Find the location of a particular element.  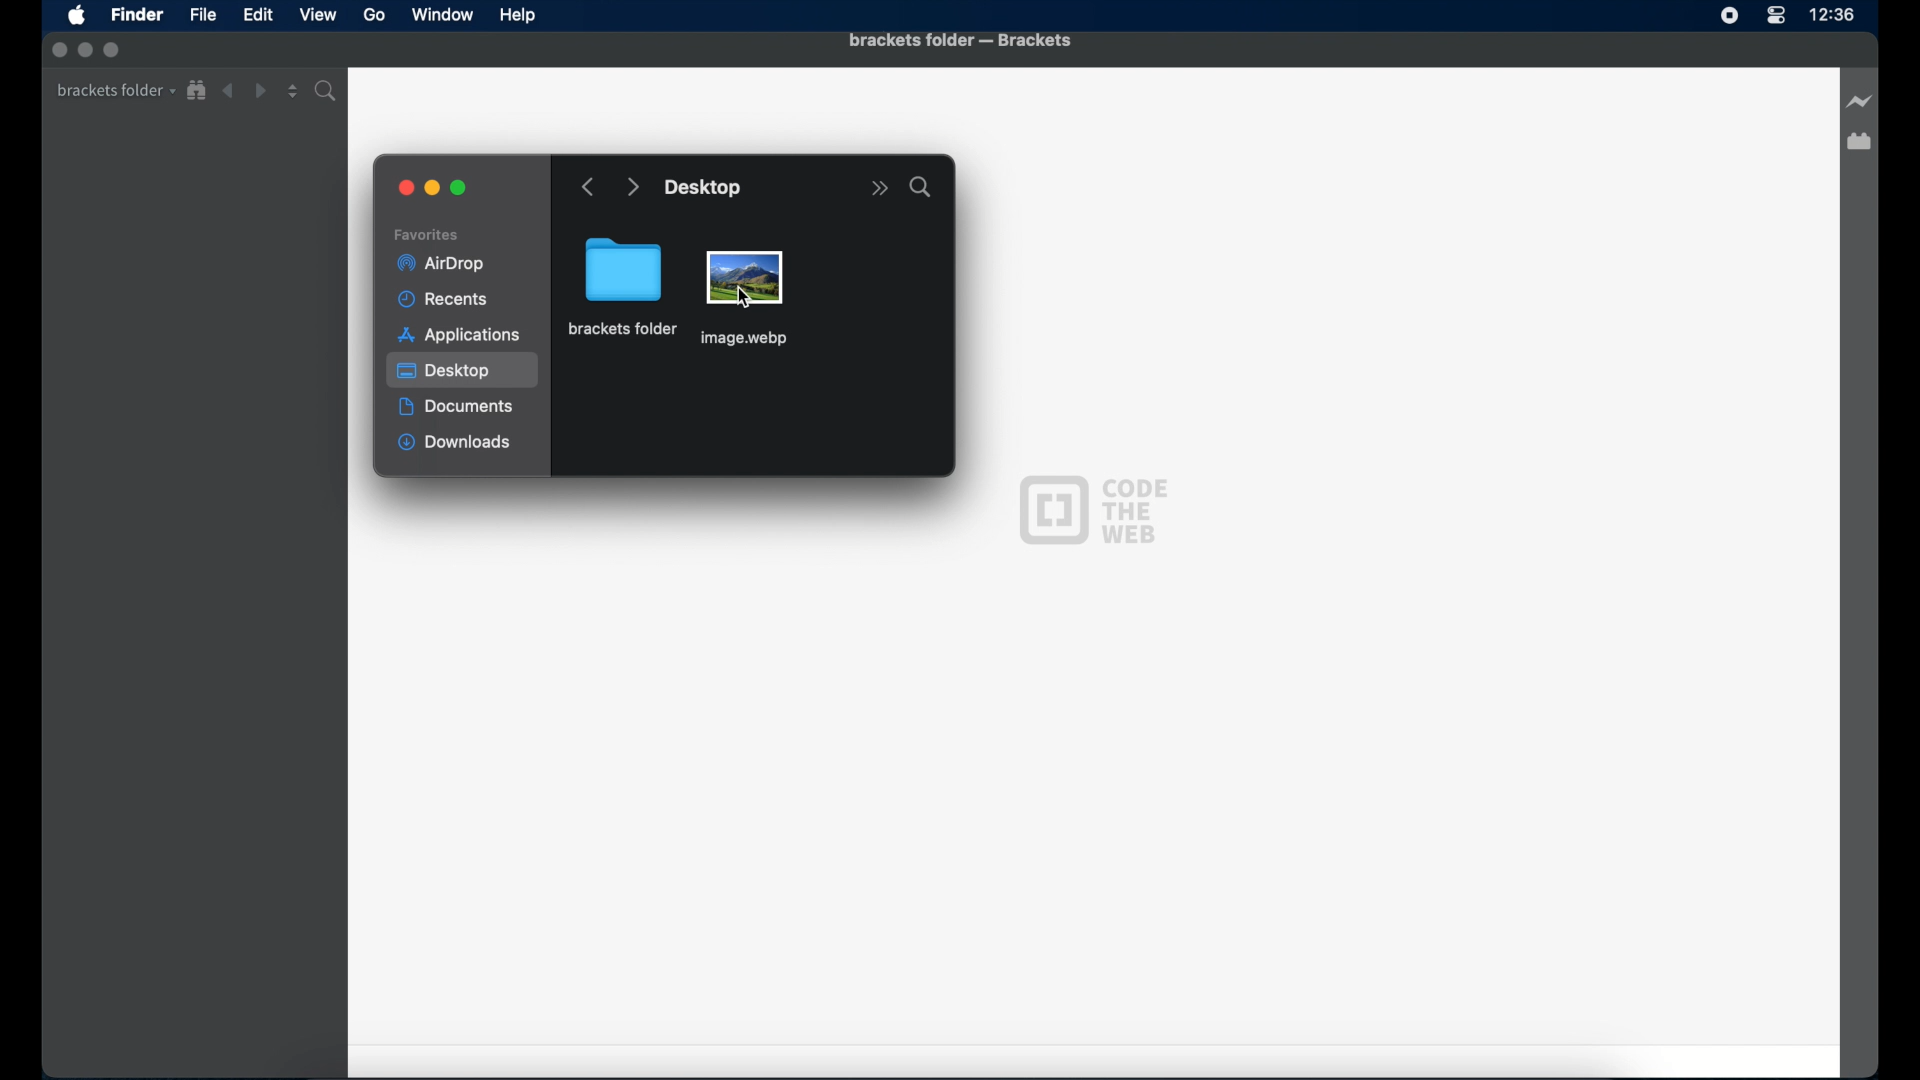

documents is located at coordinates (457, 407).